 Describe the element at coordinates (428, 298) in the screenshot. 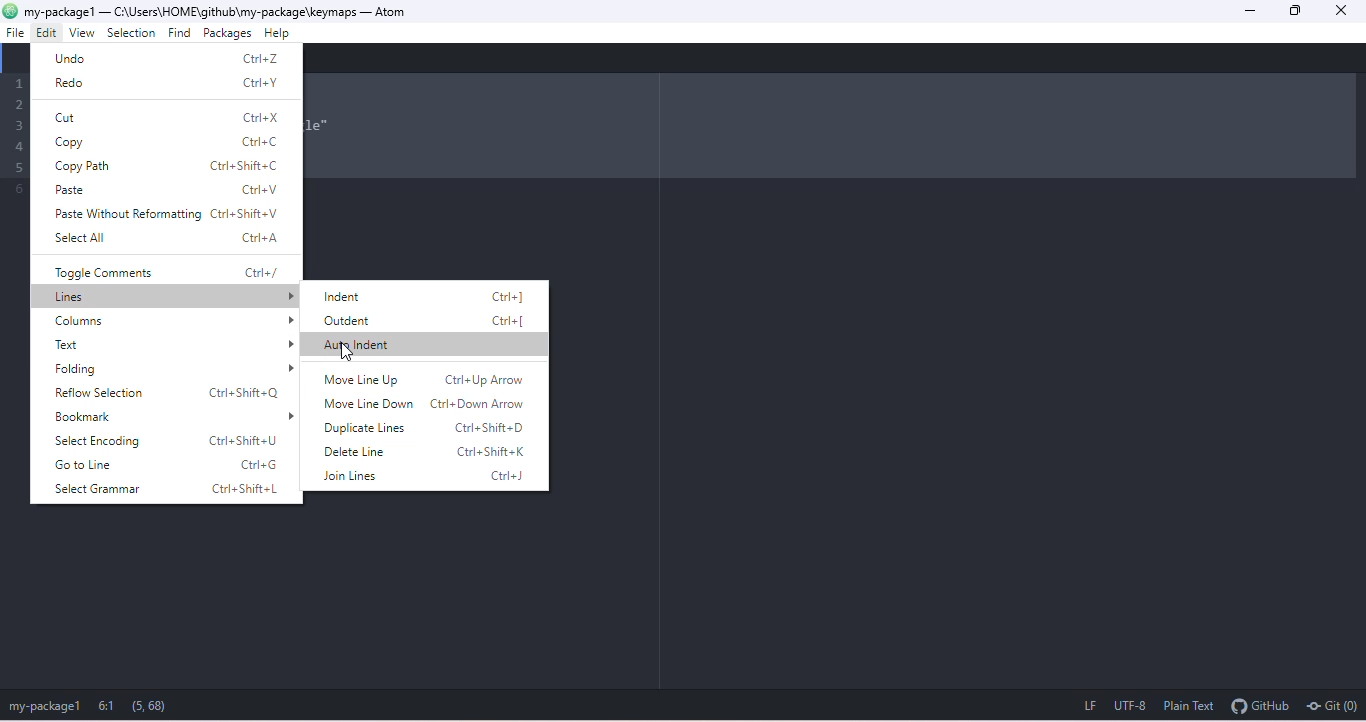

I see `indent` at that location.